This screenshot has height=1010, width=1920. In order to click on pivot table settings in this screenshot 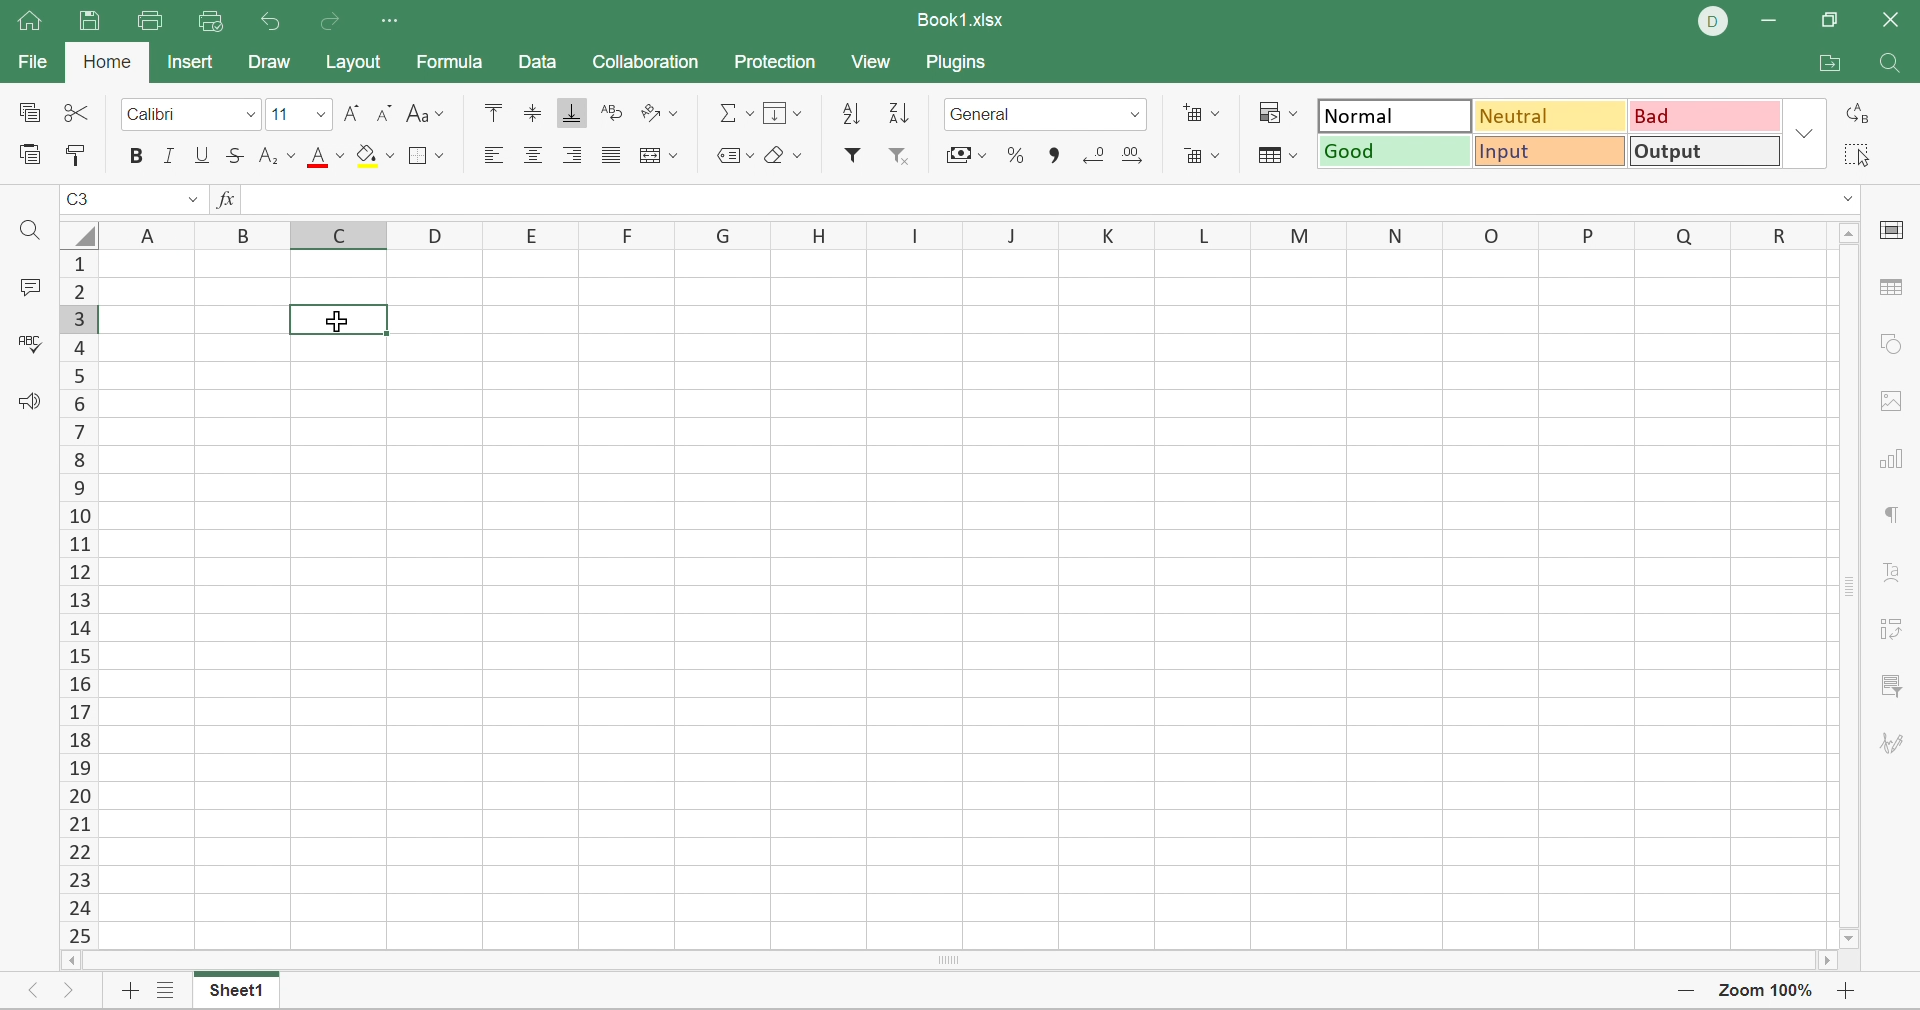, I will do `click(1889, 628)`.